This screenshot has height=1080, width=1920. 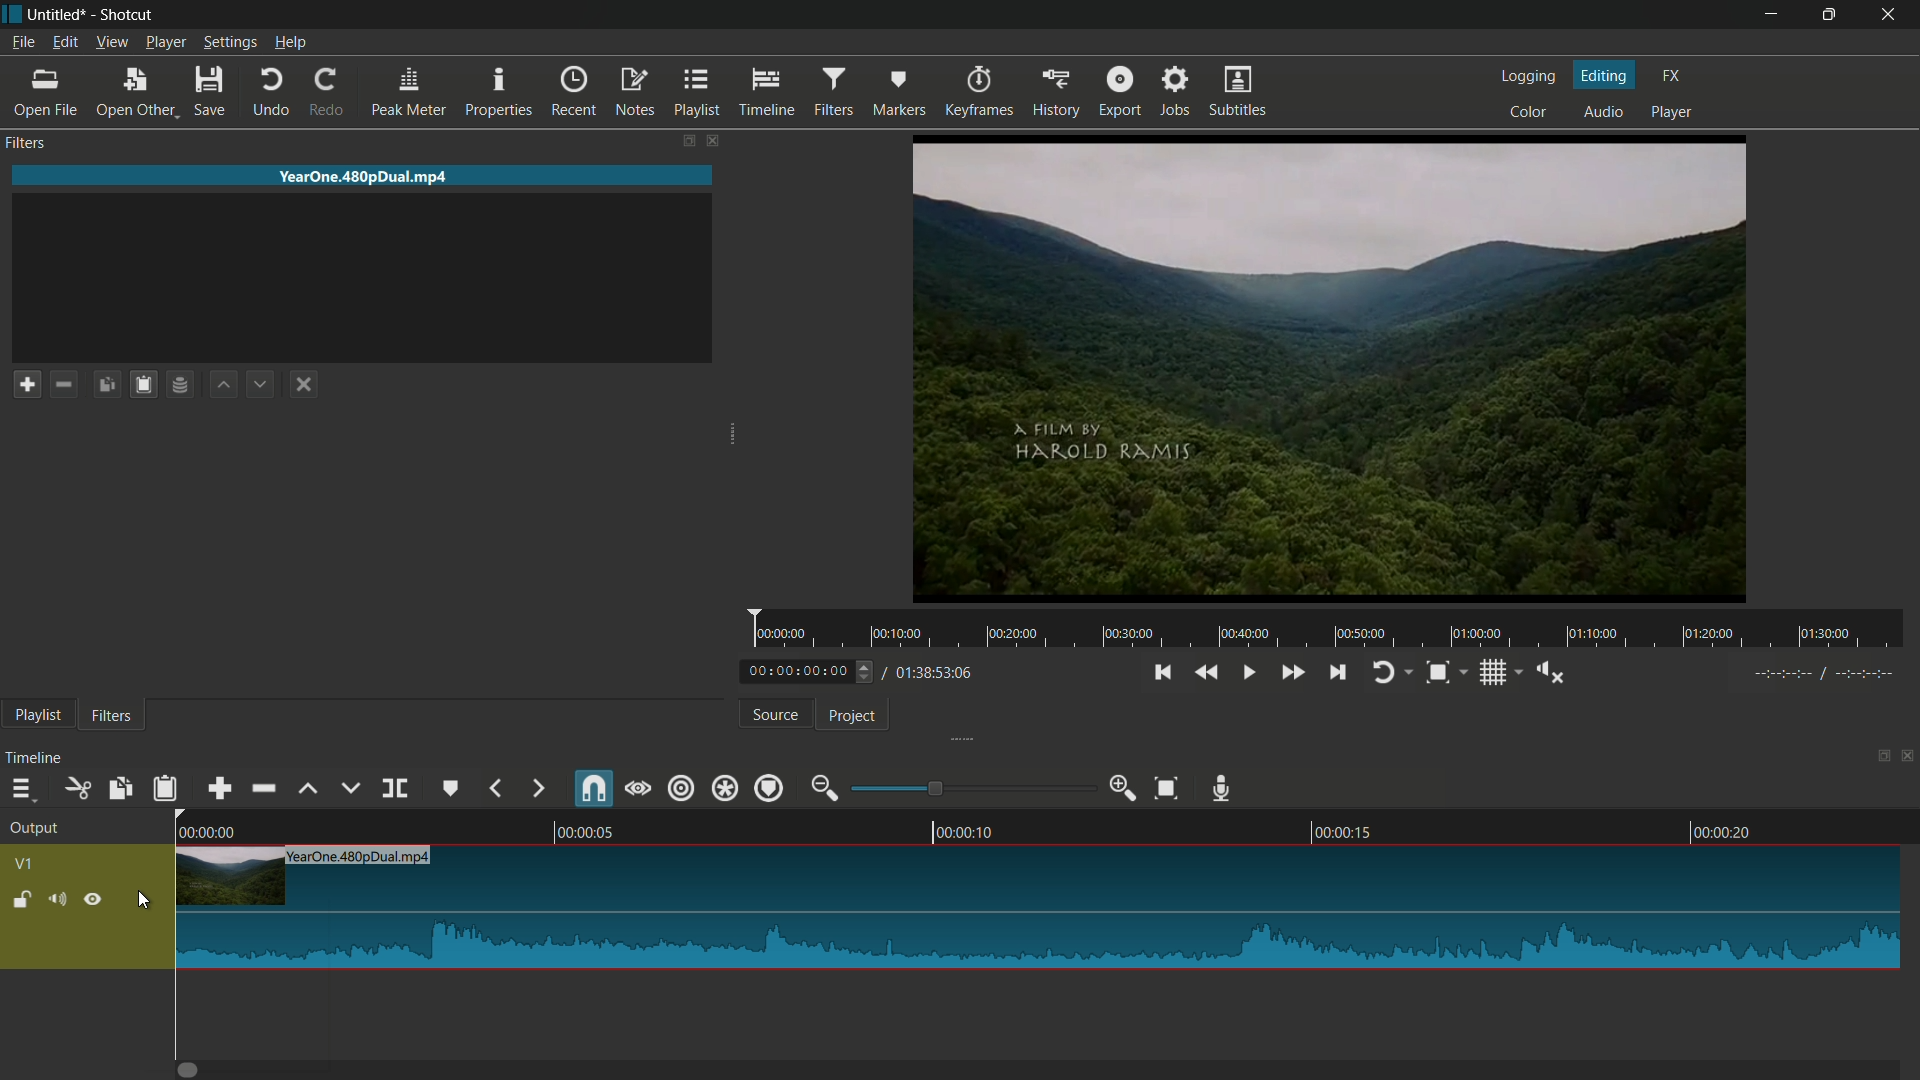 What do you see at coordinates (716, 140) in the screenshot?
I see `close filters` at bounding box center [716, 140].